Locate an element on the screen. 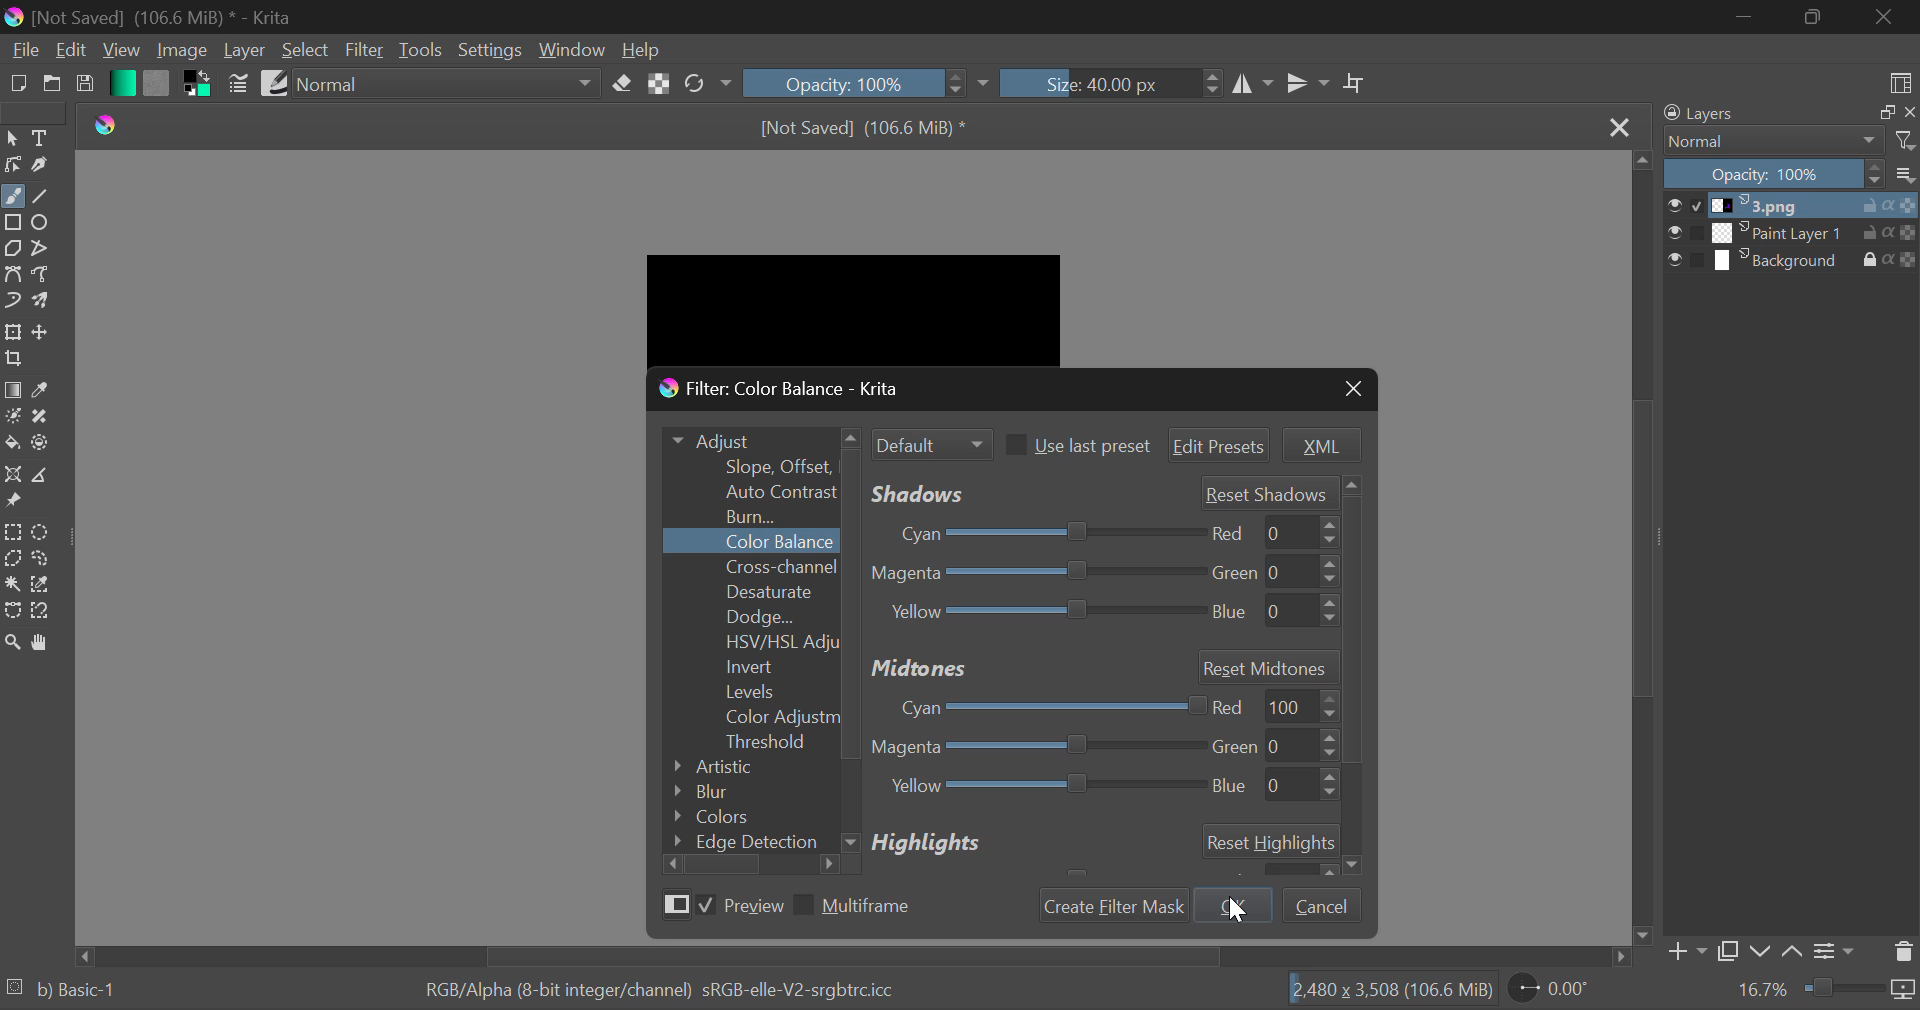 Image resolution: width=1920 pixels, height=1010 pixels. 16.7% is located at coordinates (1751, 991).